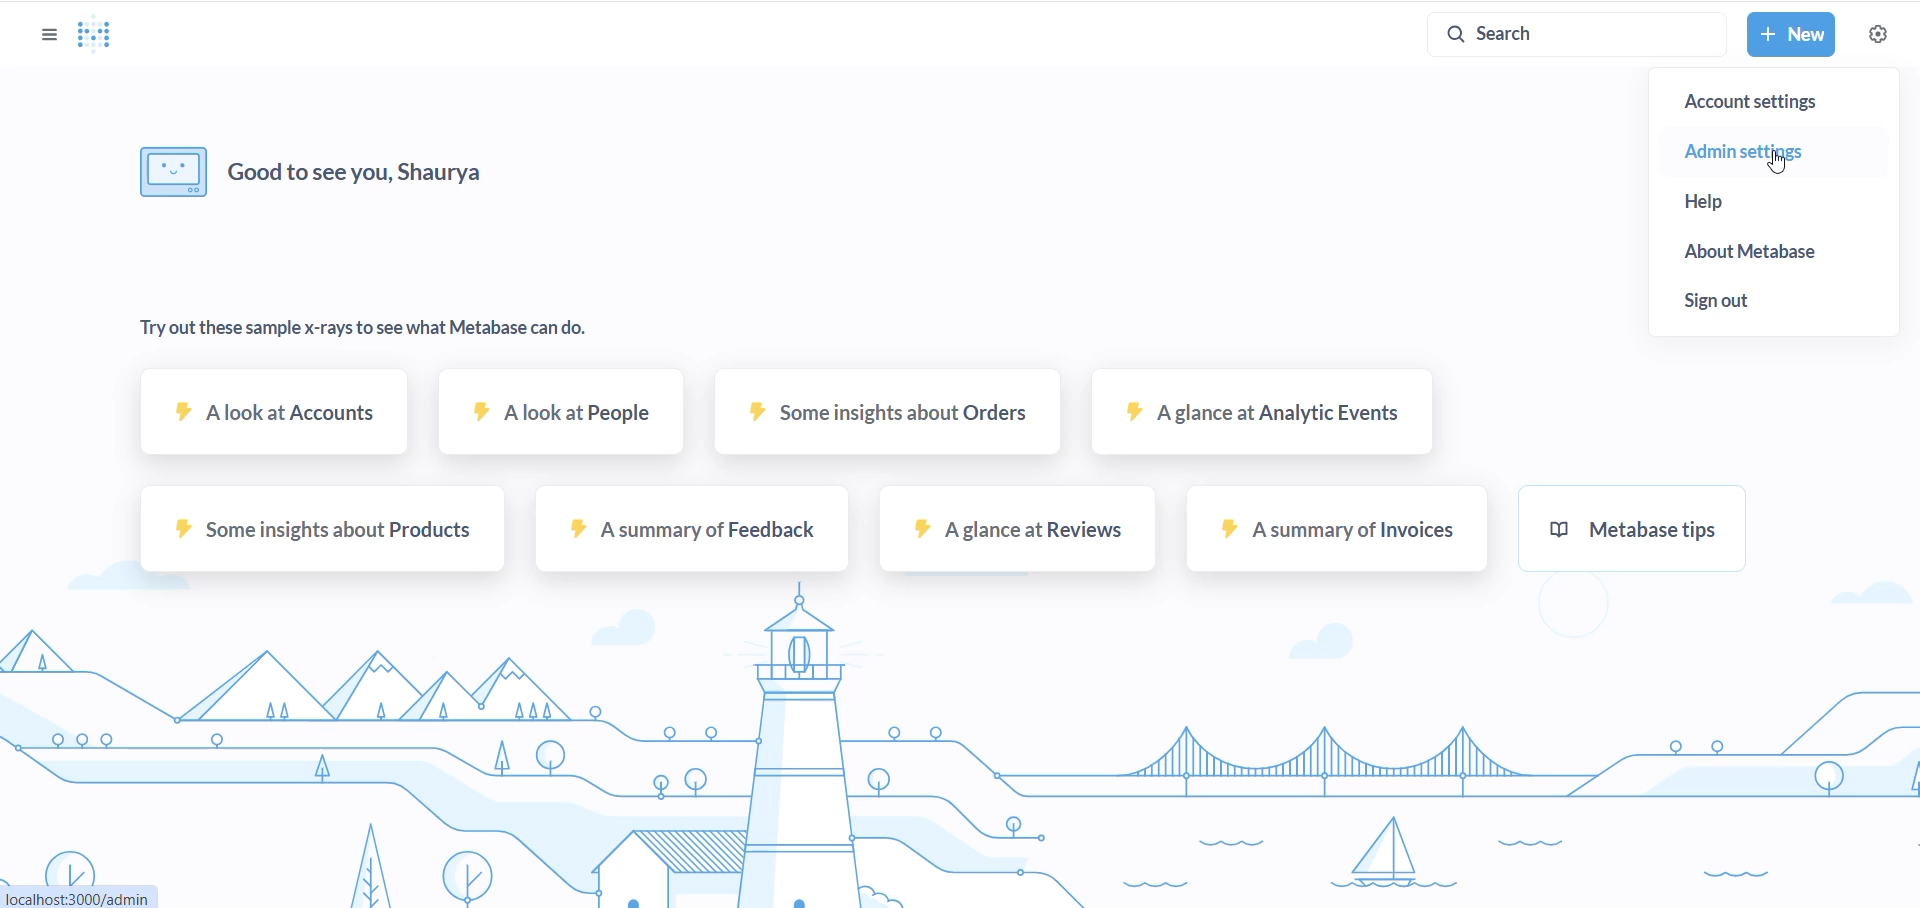 The image size is (1920, 908). I want to click on some insights about products, so click(321, 538).